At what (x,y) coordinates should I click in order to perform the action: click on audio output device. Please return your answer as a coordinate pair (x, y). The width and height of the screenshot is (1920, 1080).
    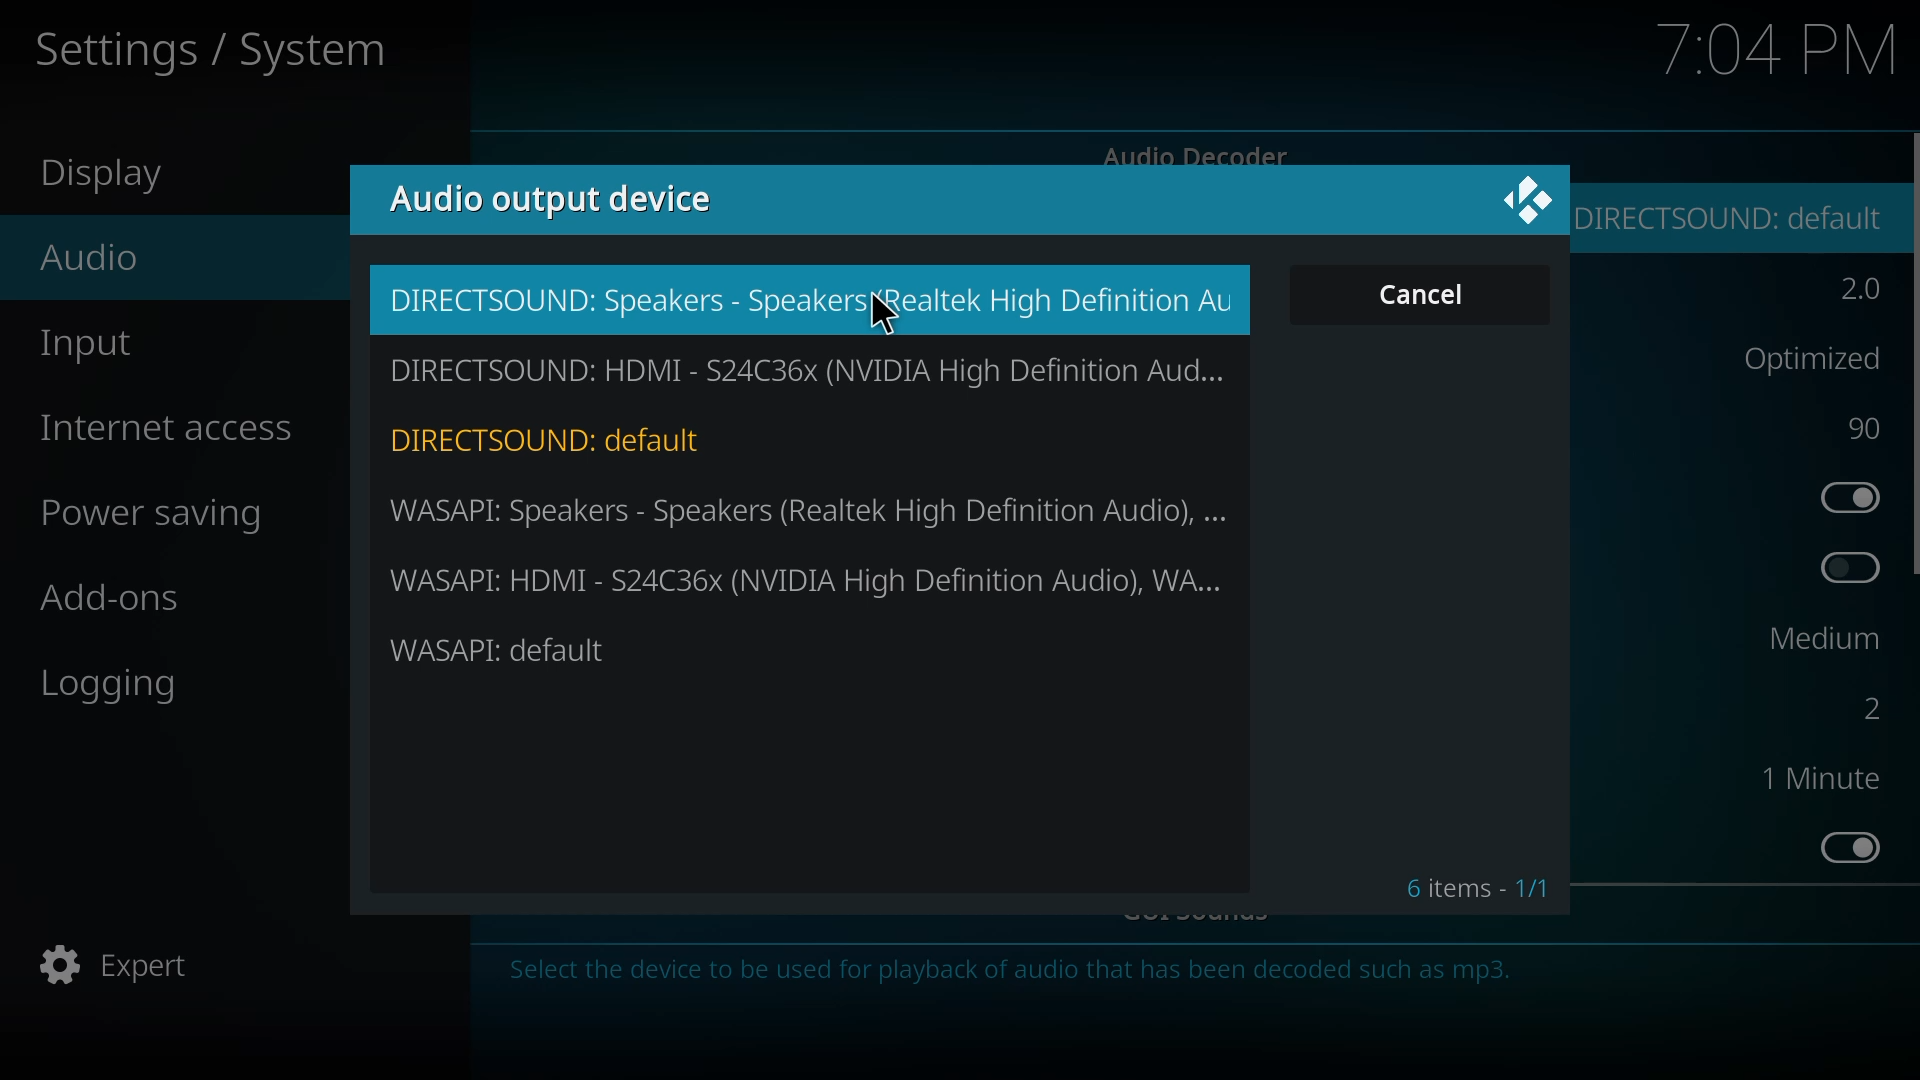
    Looking at the image, I should click on (558, 197).